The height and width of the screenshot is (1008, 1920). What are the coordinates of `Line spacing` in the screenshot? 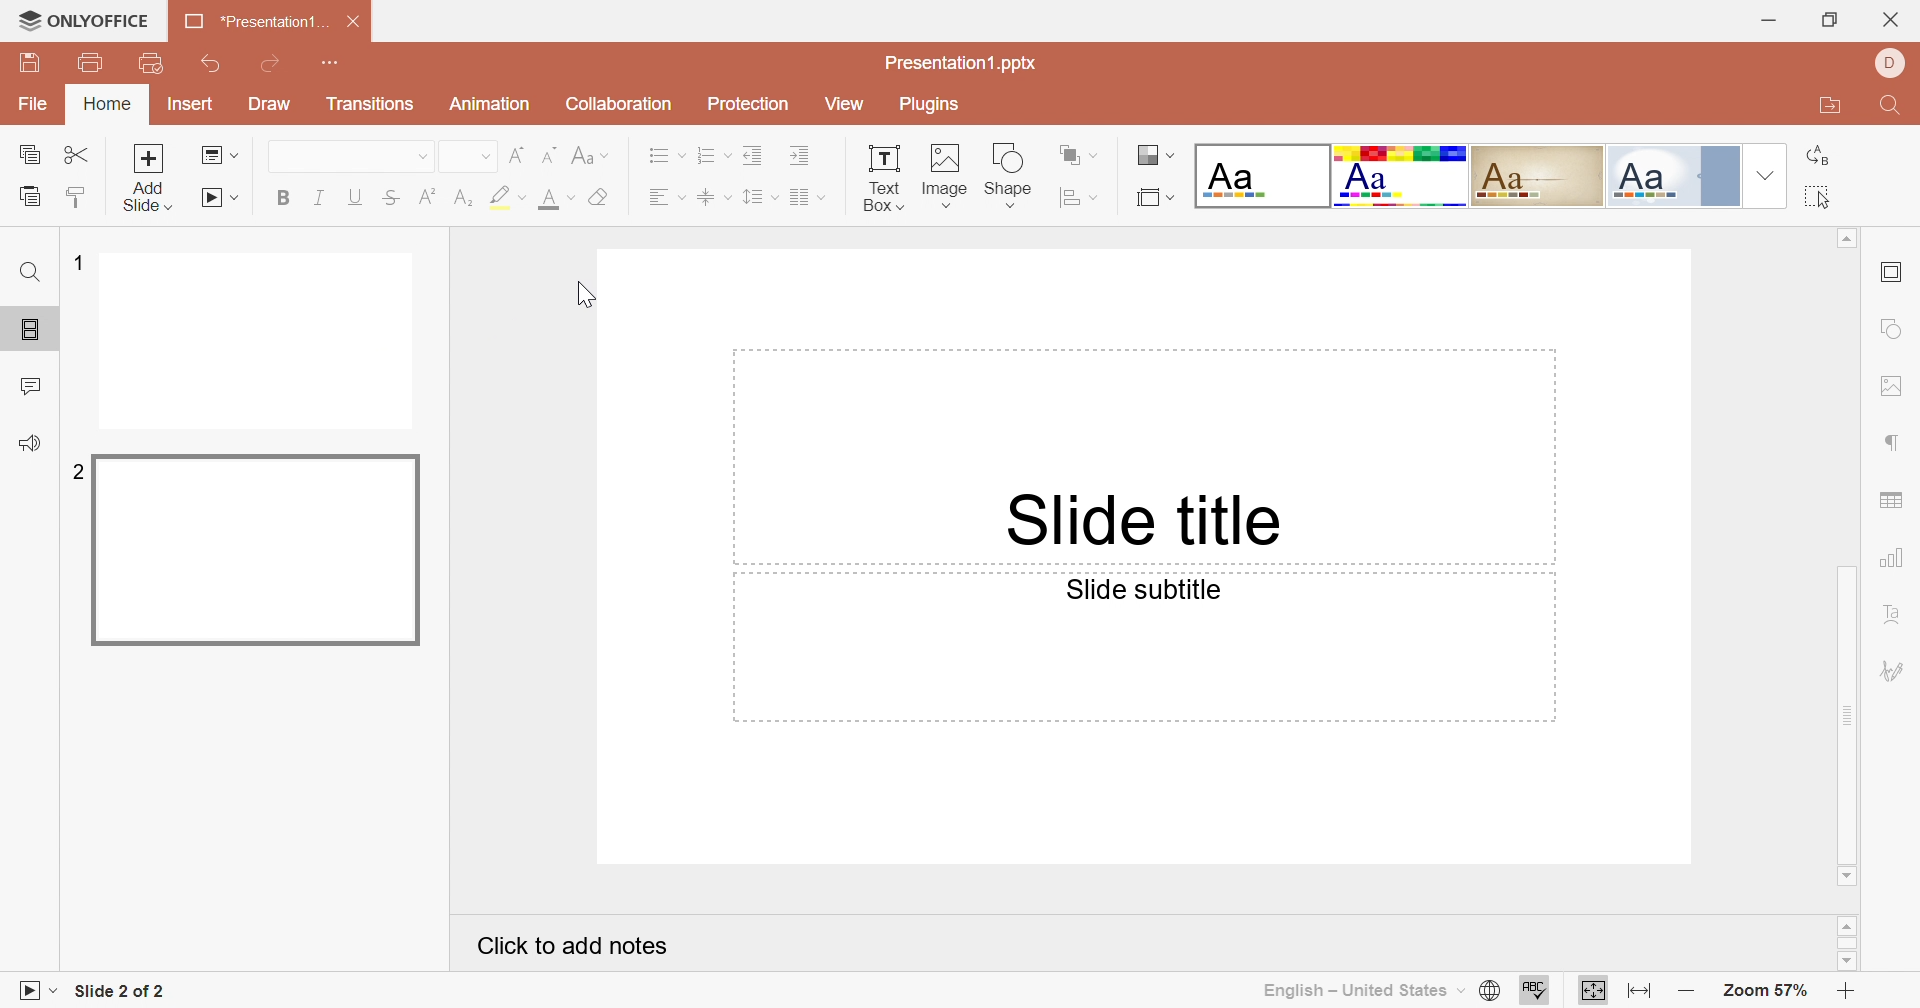 It's located at (758, 197).